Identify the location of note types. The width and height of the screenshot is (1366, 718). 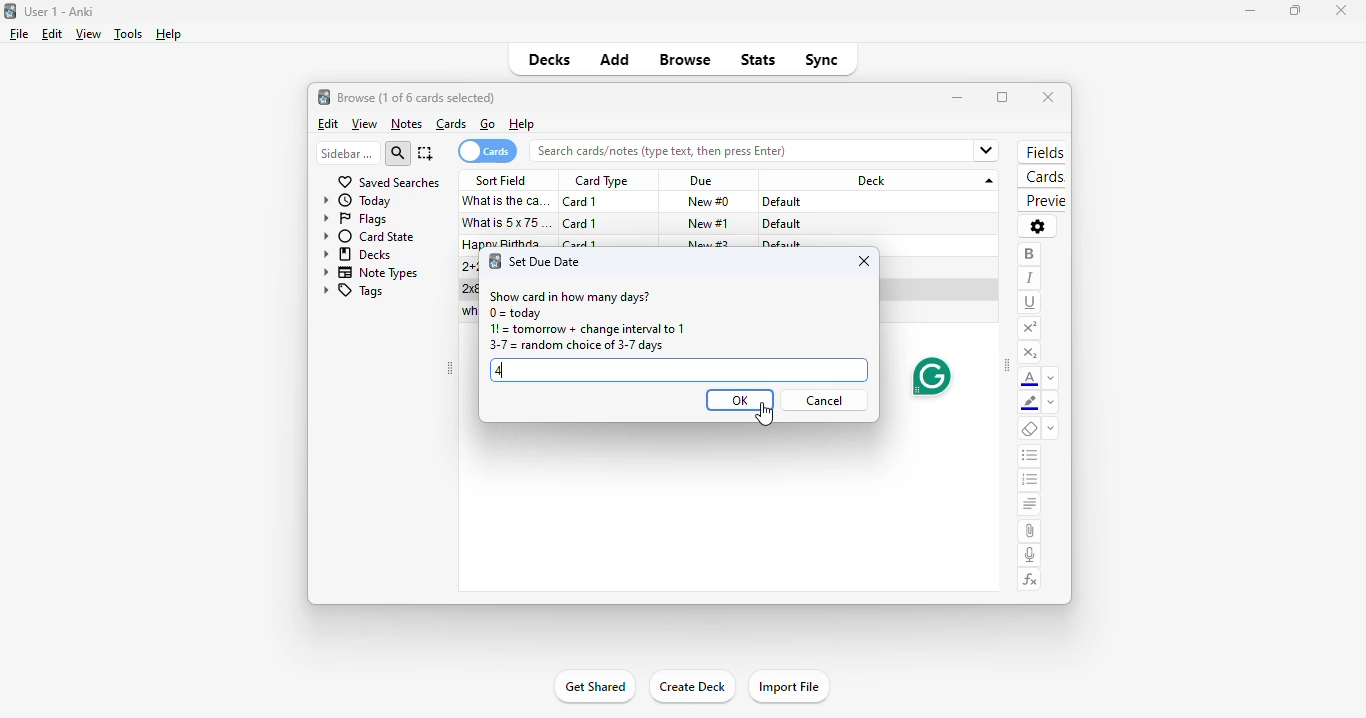
(372, 272).